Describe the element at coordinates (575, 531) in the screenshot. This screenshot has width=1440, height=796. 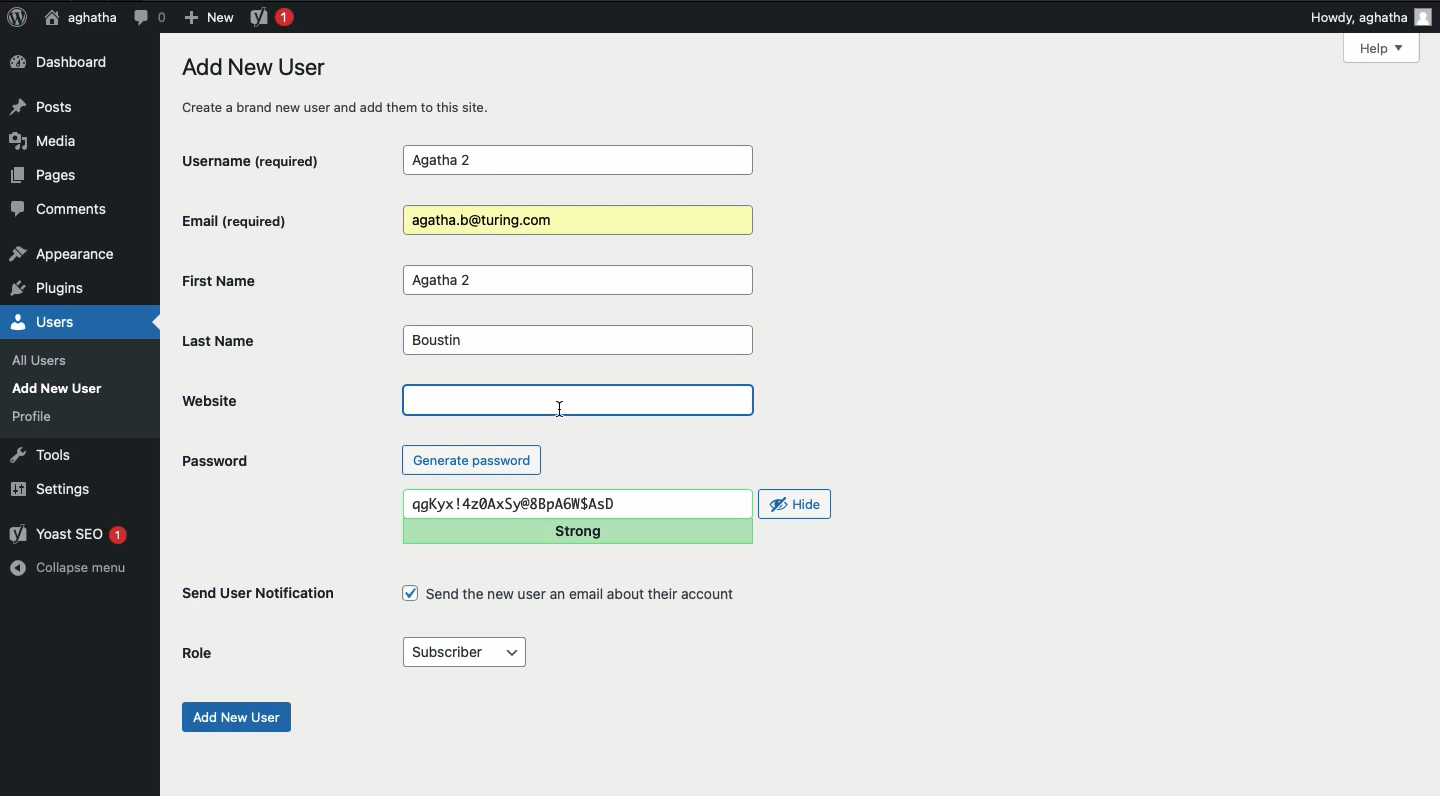
I see `Strong` at that location.